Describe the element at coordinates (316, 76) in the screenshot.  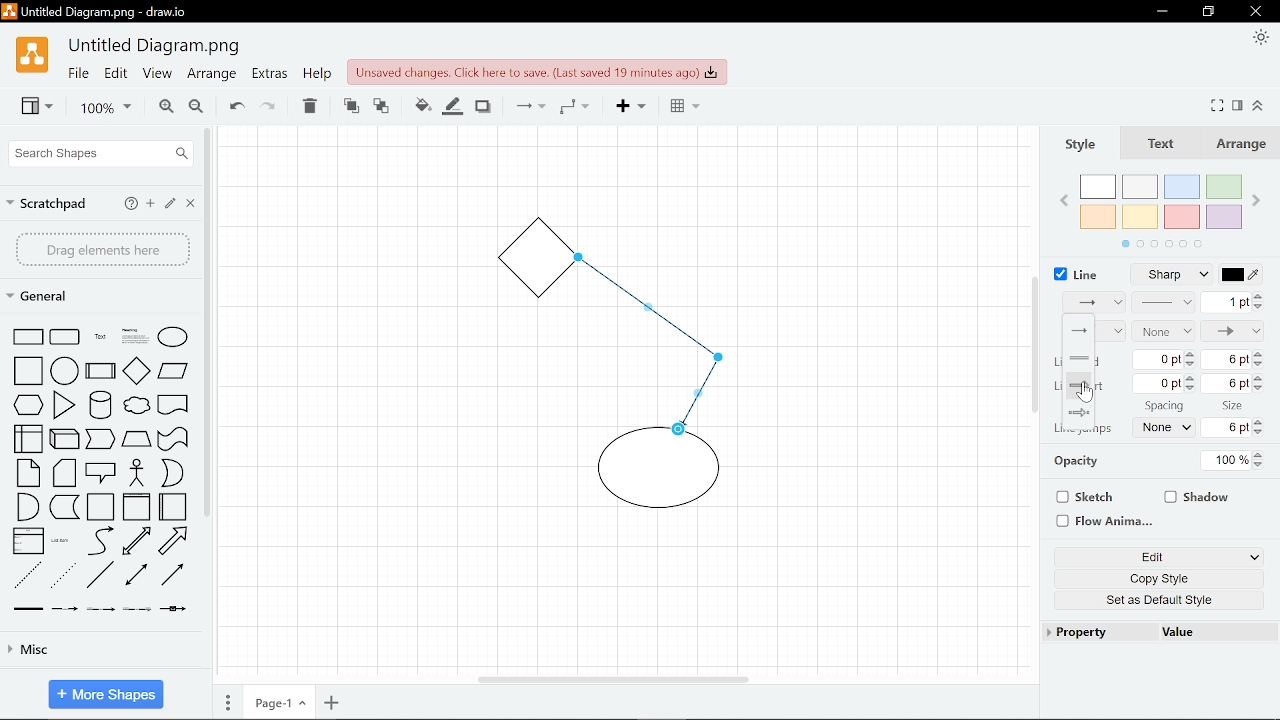
I see `help` at that location.